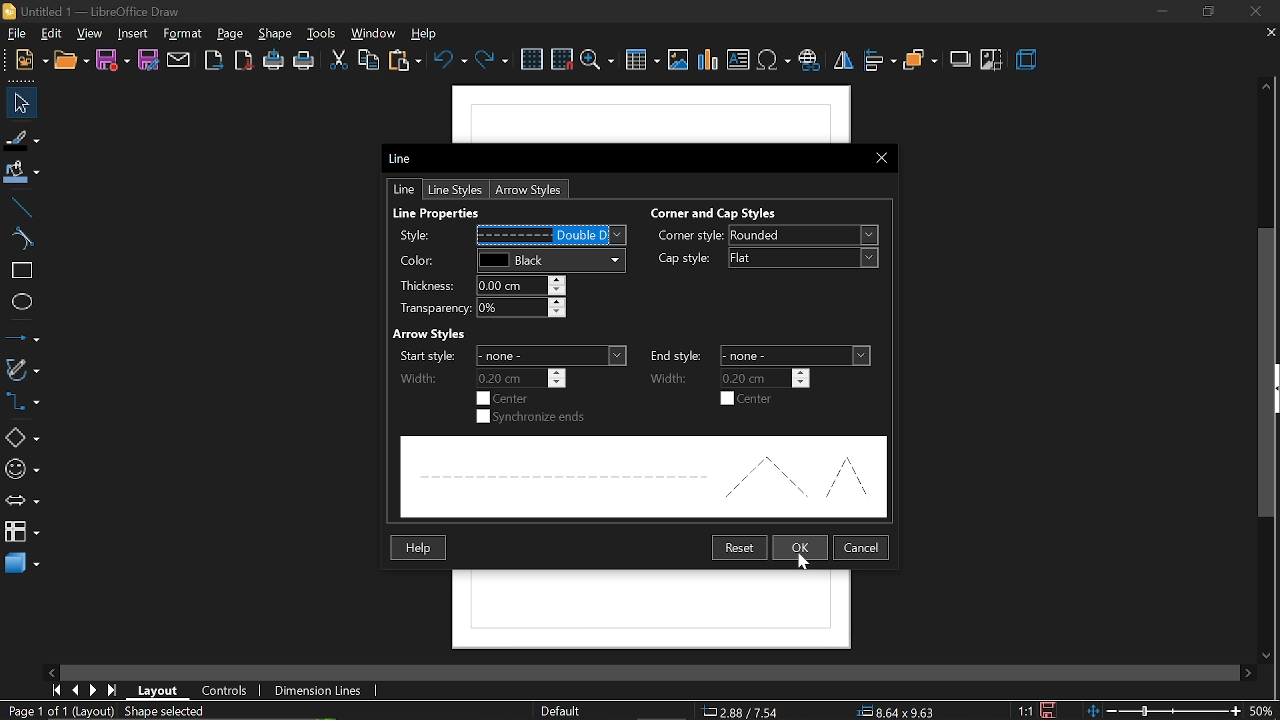  What do you see at coordinates (72, 61) in the screenshot?
I see `new` at bounding box center [72, 61].